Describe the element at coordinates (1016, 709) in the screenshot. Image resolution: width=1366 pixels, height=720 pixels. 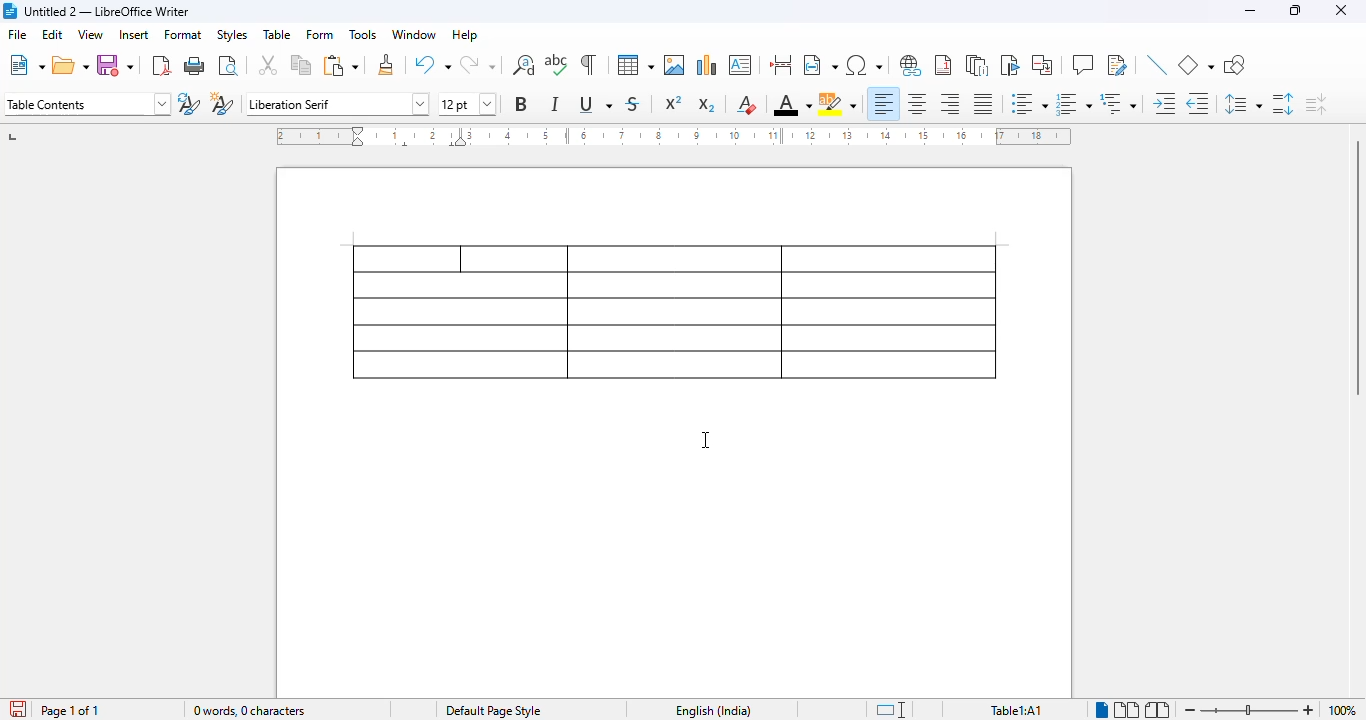
I see `table1:A1` at that location.